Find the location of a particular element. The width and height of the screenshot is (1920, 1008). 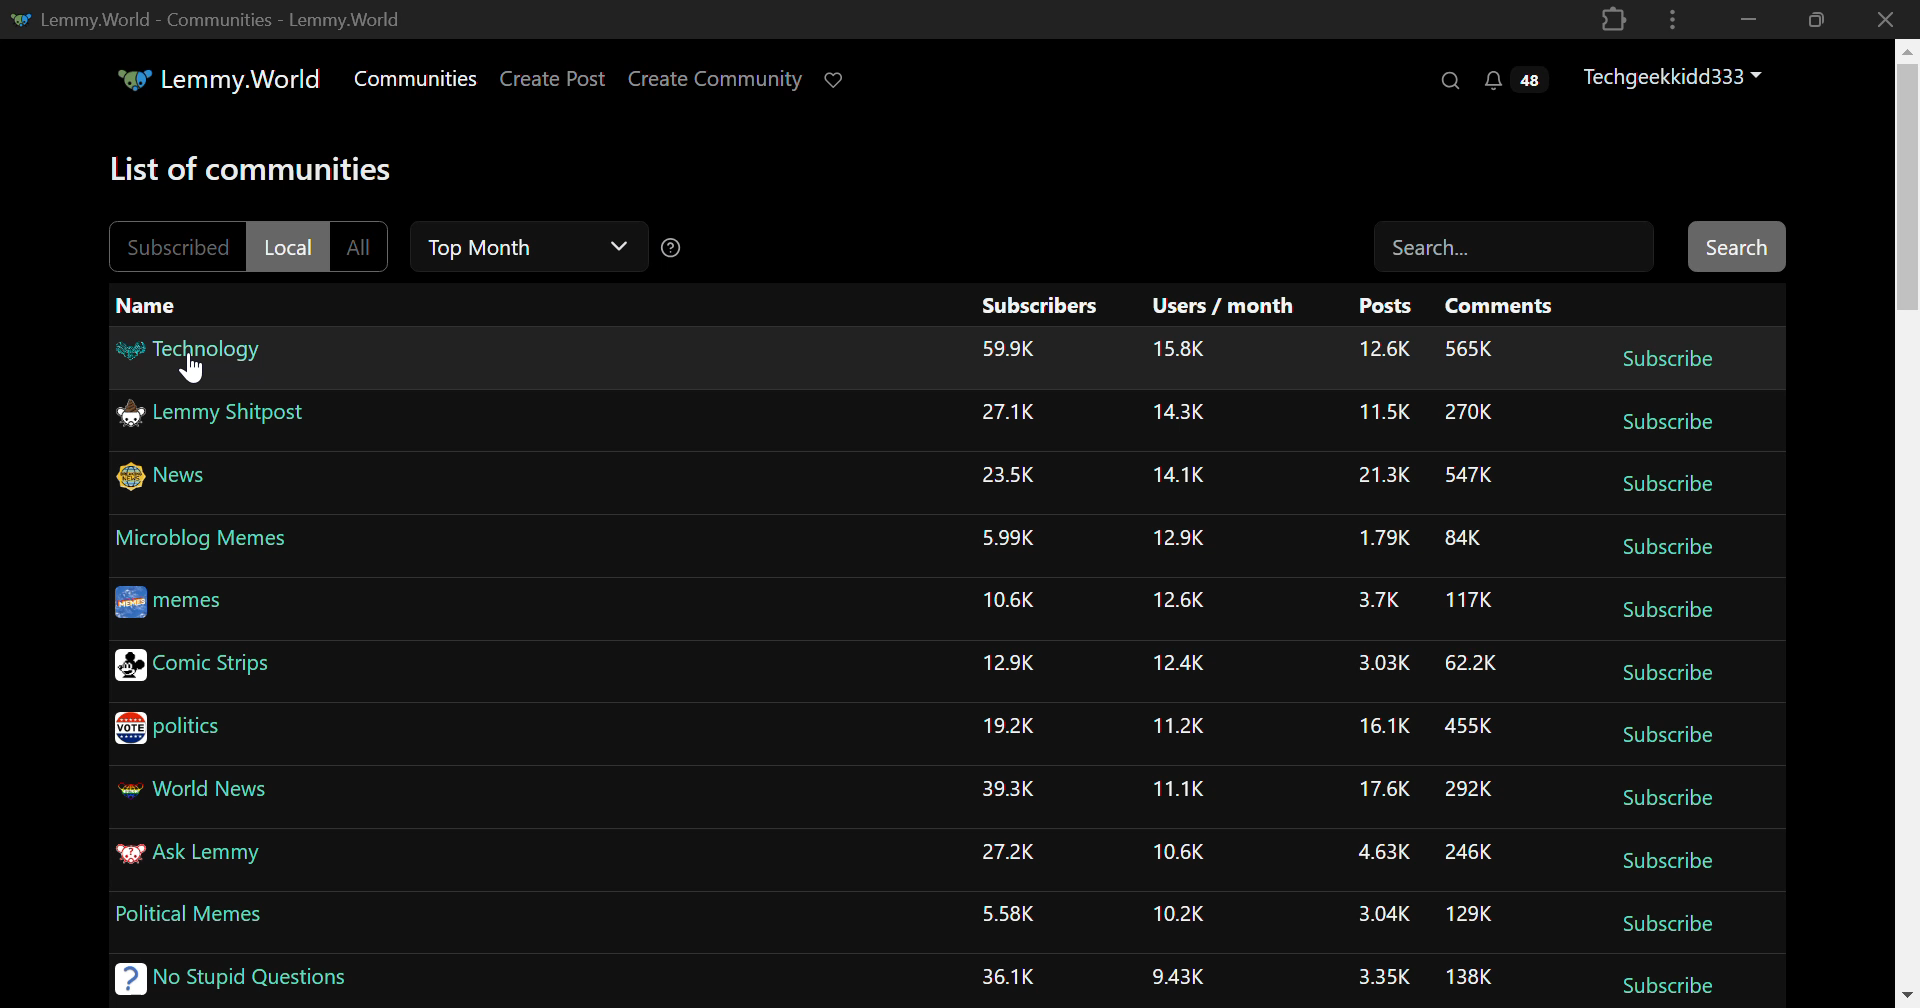

Techgeekkidd333 is located at coordinates (1675, 77).